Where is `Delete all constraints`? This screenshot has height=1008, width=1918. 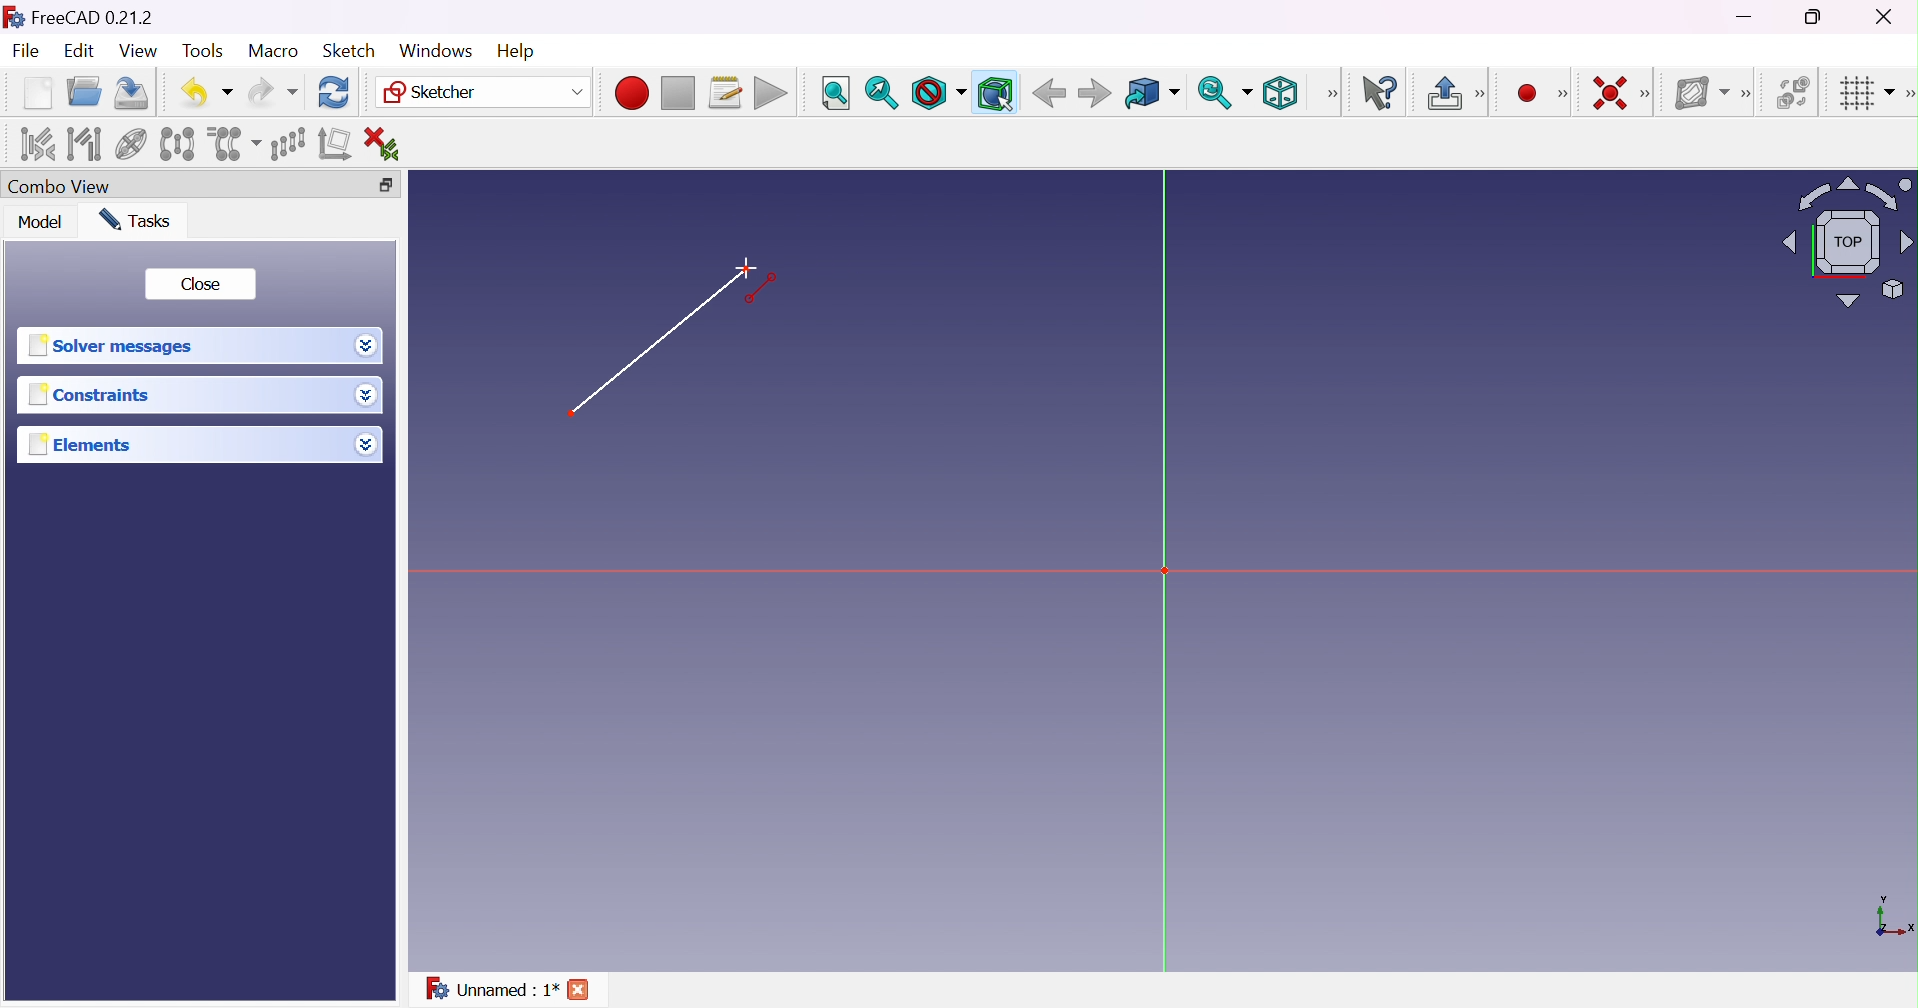
Delete all constraints is located at coordinates (388, 143).